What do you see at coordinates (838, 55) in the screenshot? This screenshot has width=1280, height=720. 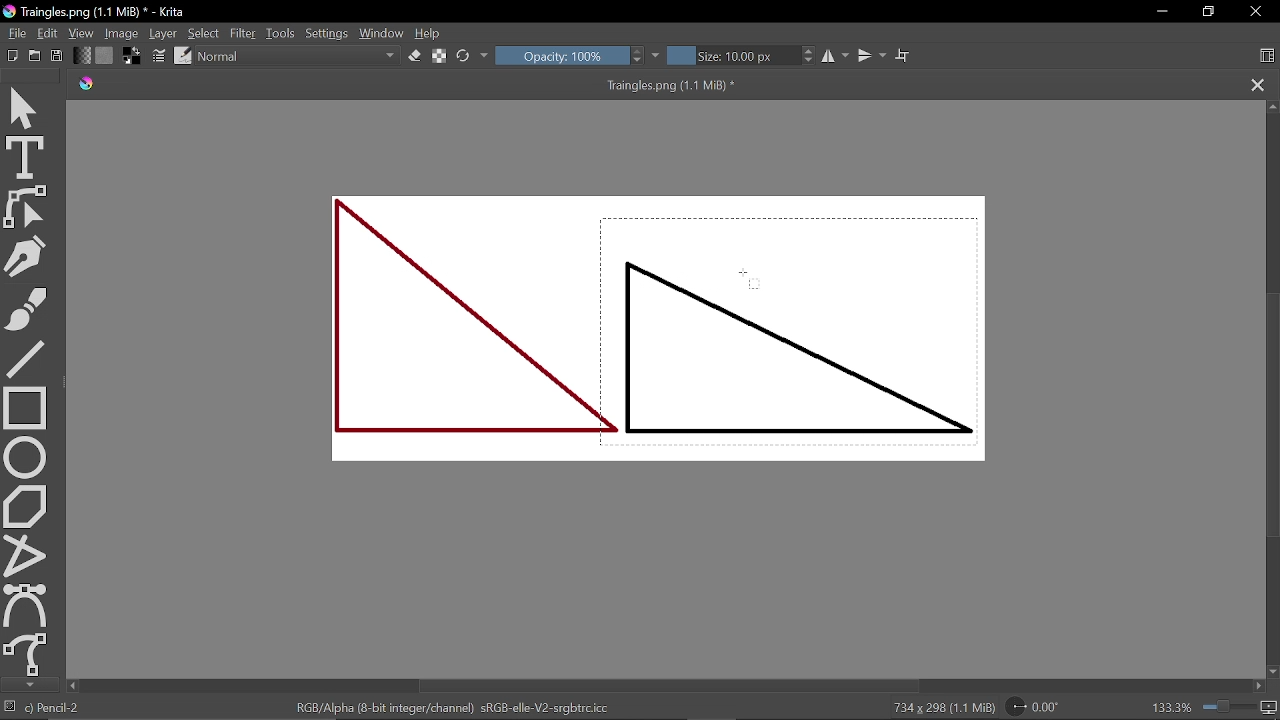 I see `Horizontal mirror tool` at bounding box center [838, 55].